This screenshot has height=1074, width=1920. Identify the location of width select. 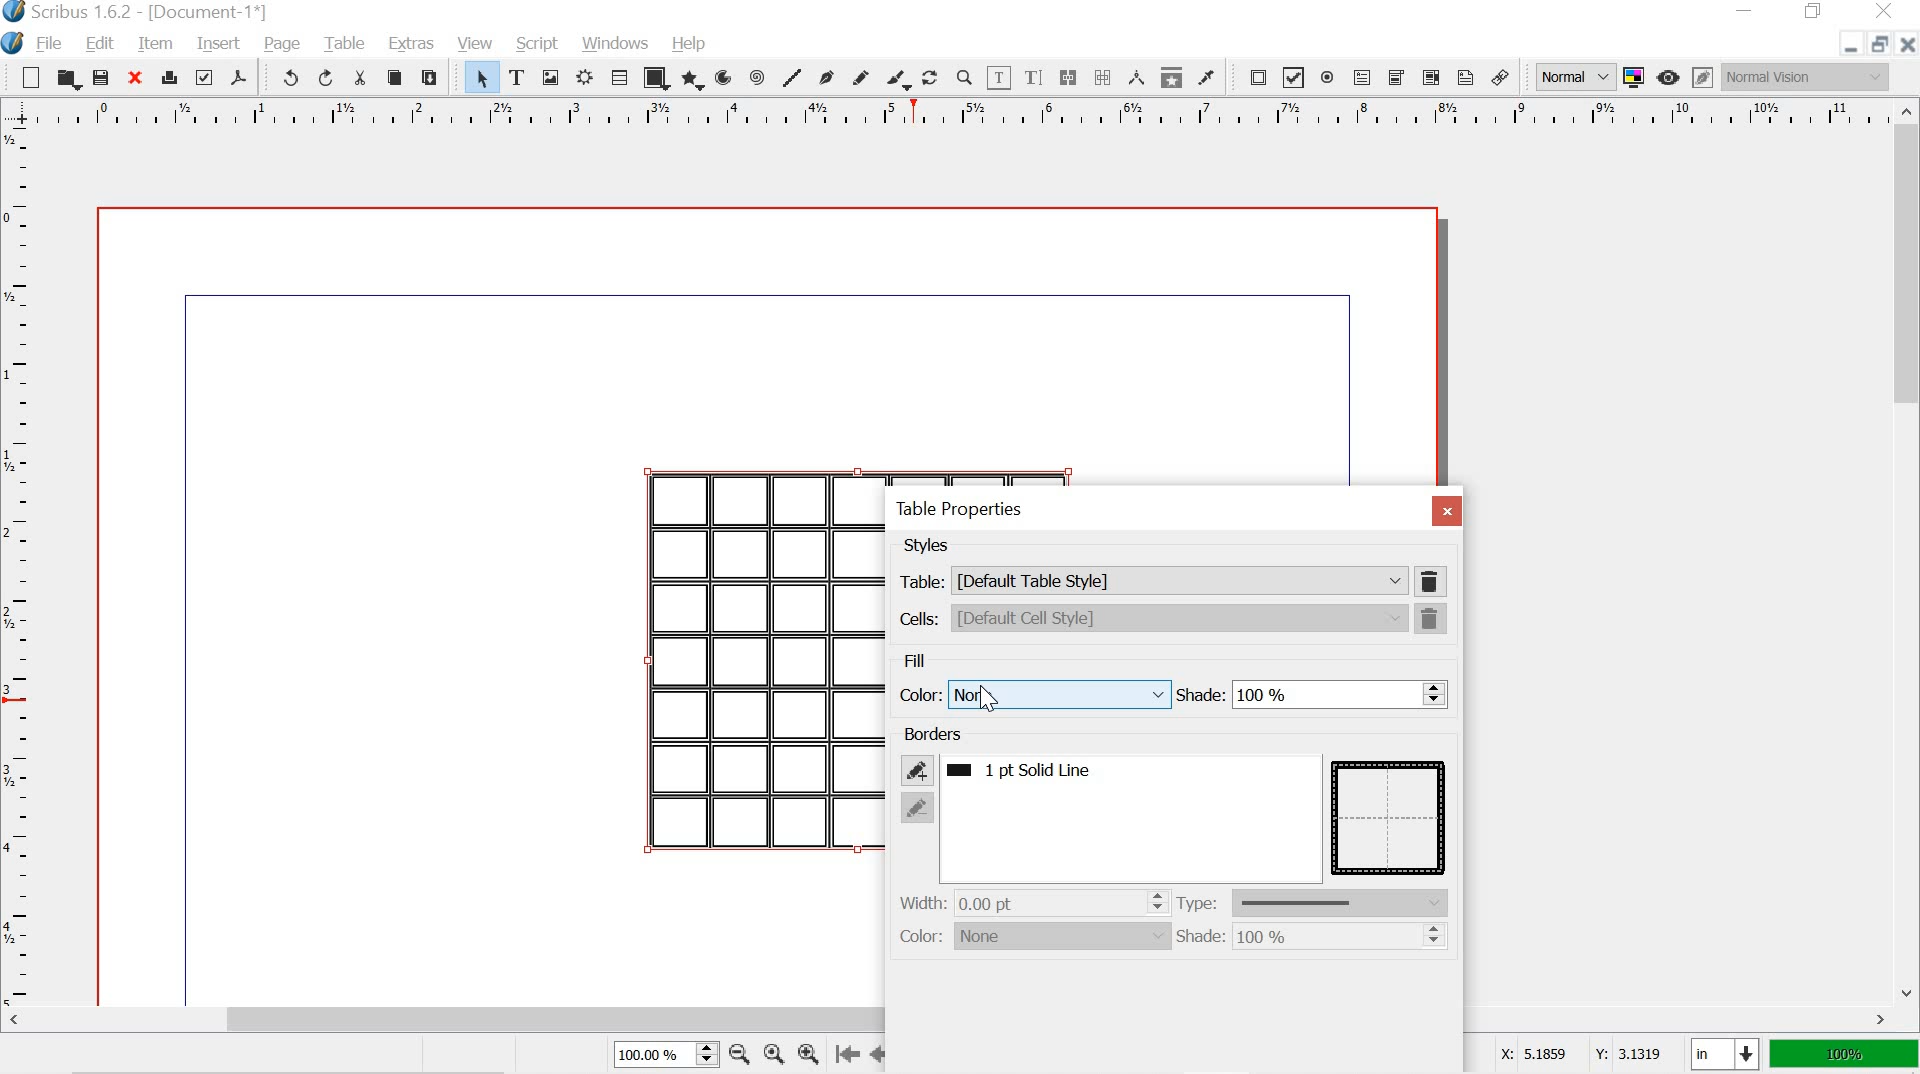
(1156, 901).